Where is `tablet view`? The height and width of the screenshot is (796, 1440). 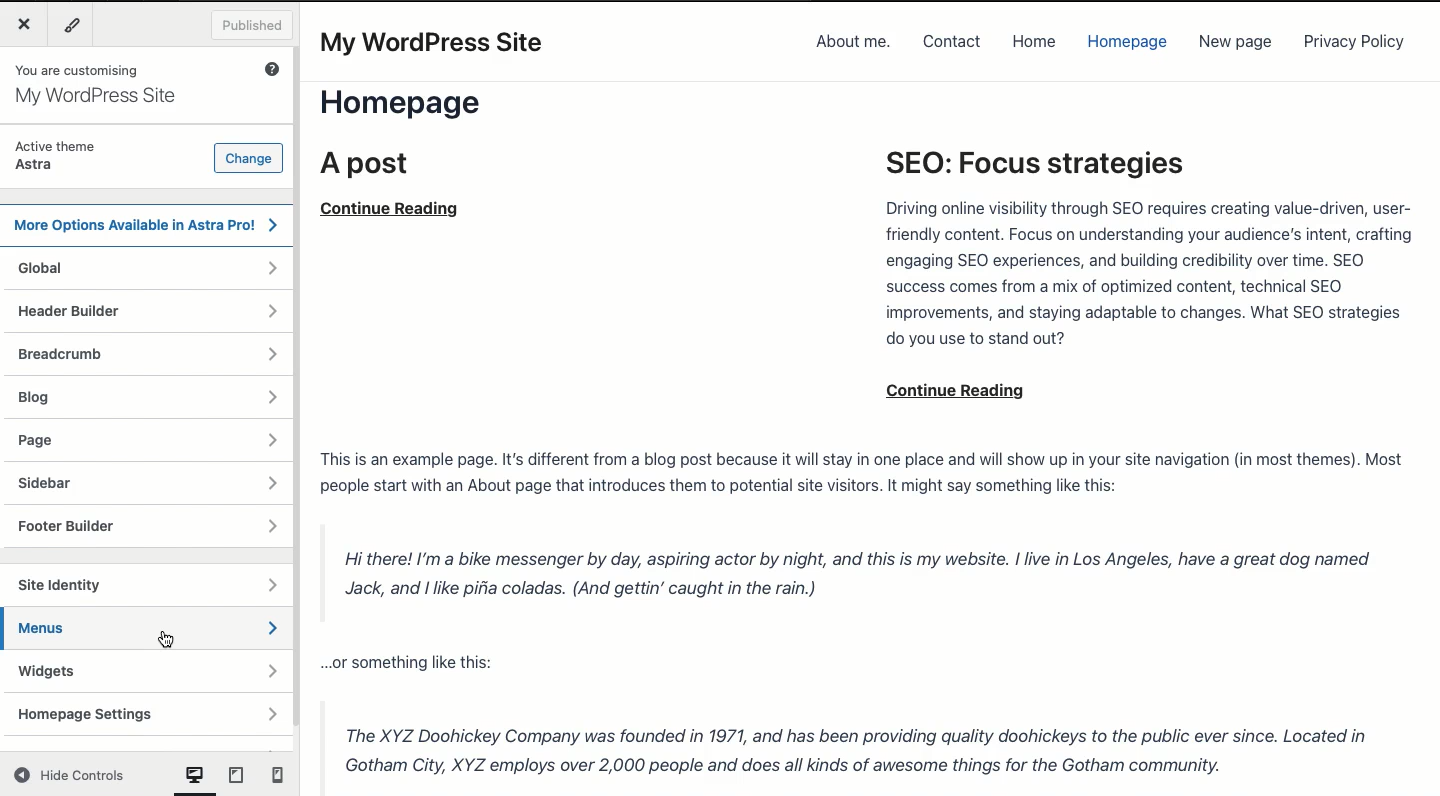 tablet view is located at coordinates (236, 777).